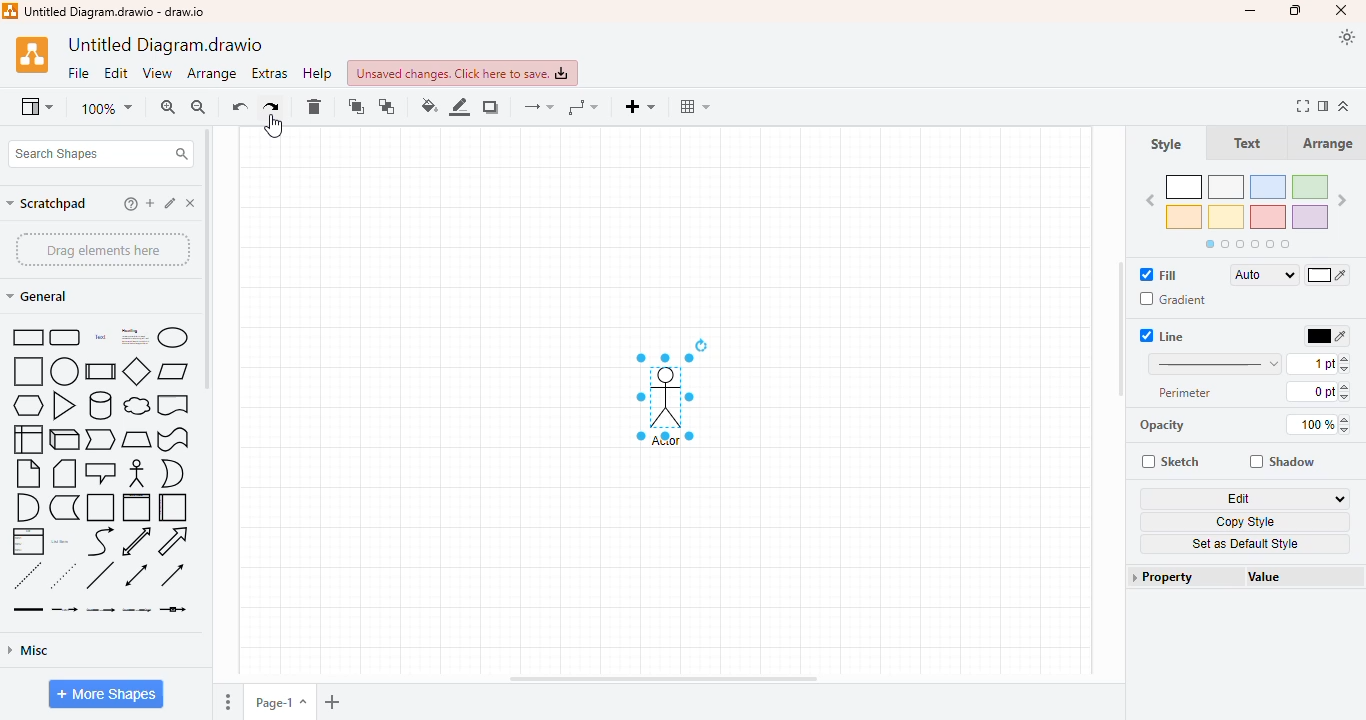 The image size is (1366, 720). I want to click on sketch, so click(1170, 461).